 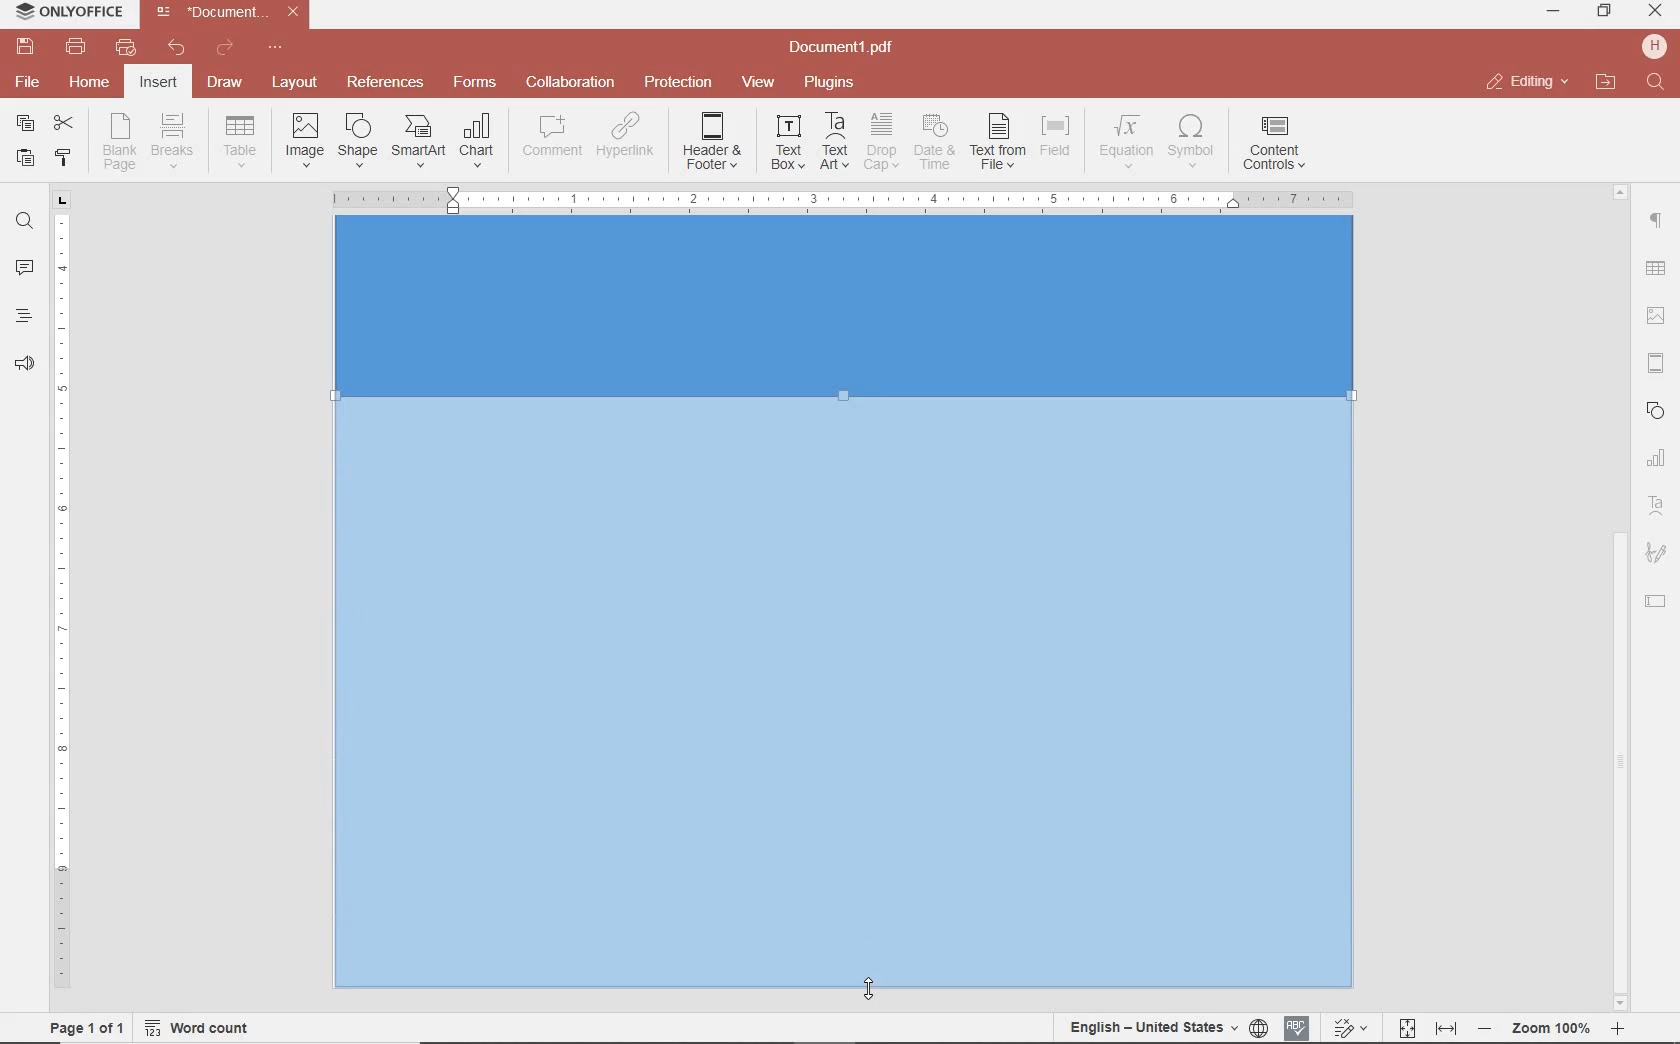 What do you see at coordinates (714, 142) in the screenshot?
I see `EDIT HEADER OR FOOTER` at bounding box center [714, 142].